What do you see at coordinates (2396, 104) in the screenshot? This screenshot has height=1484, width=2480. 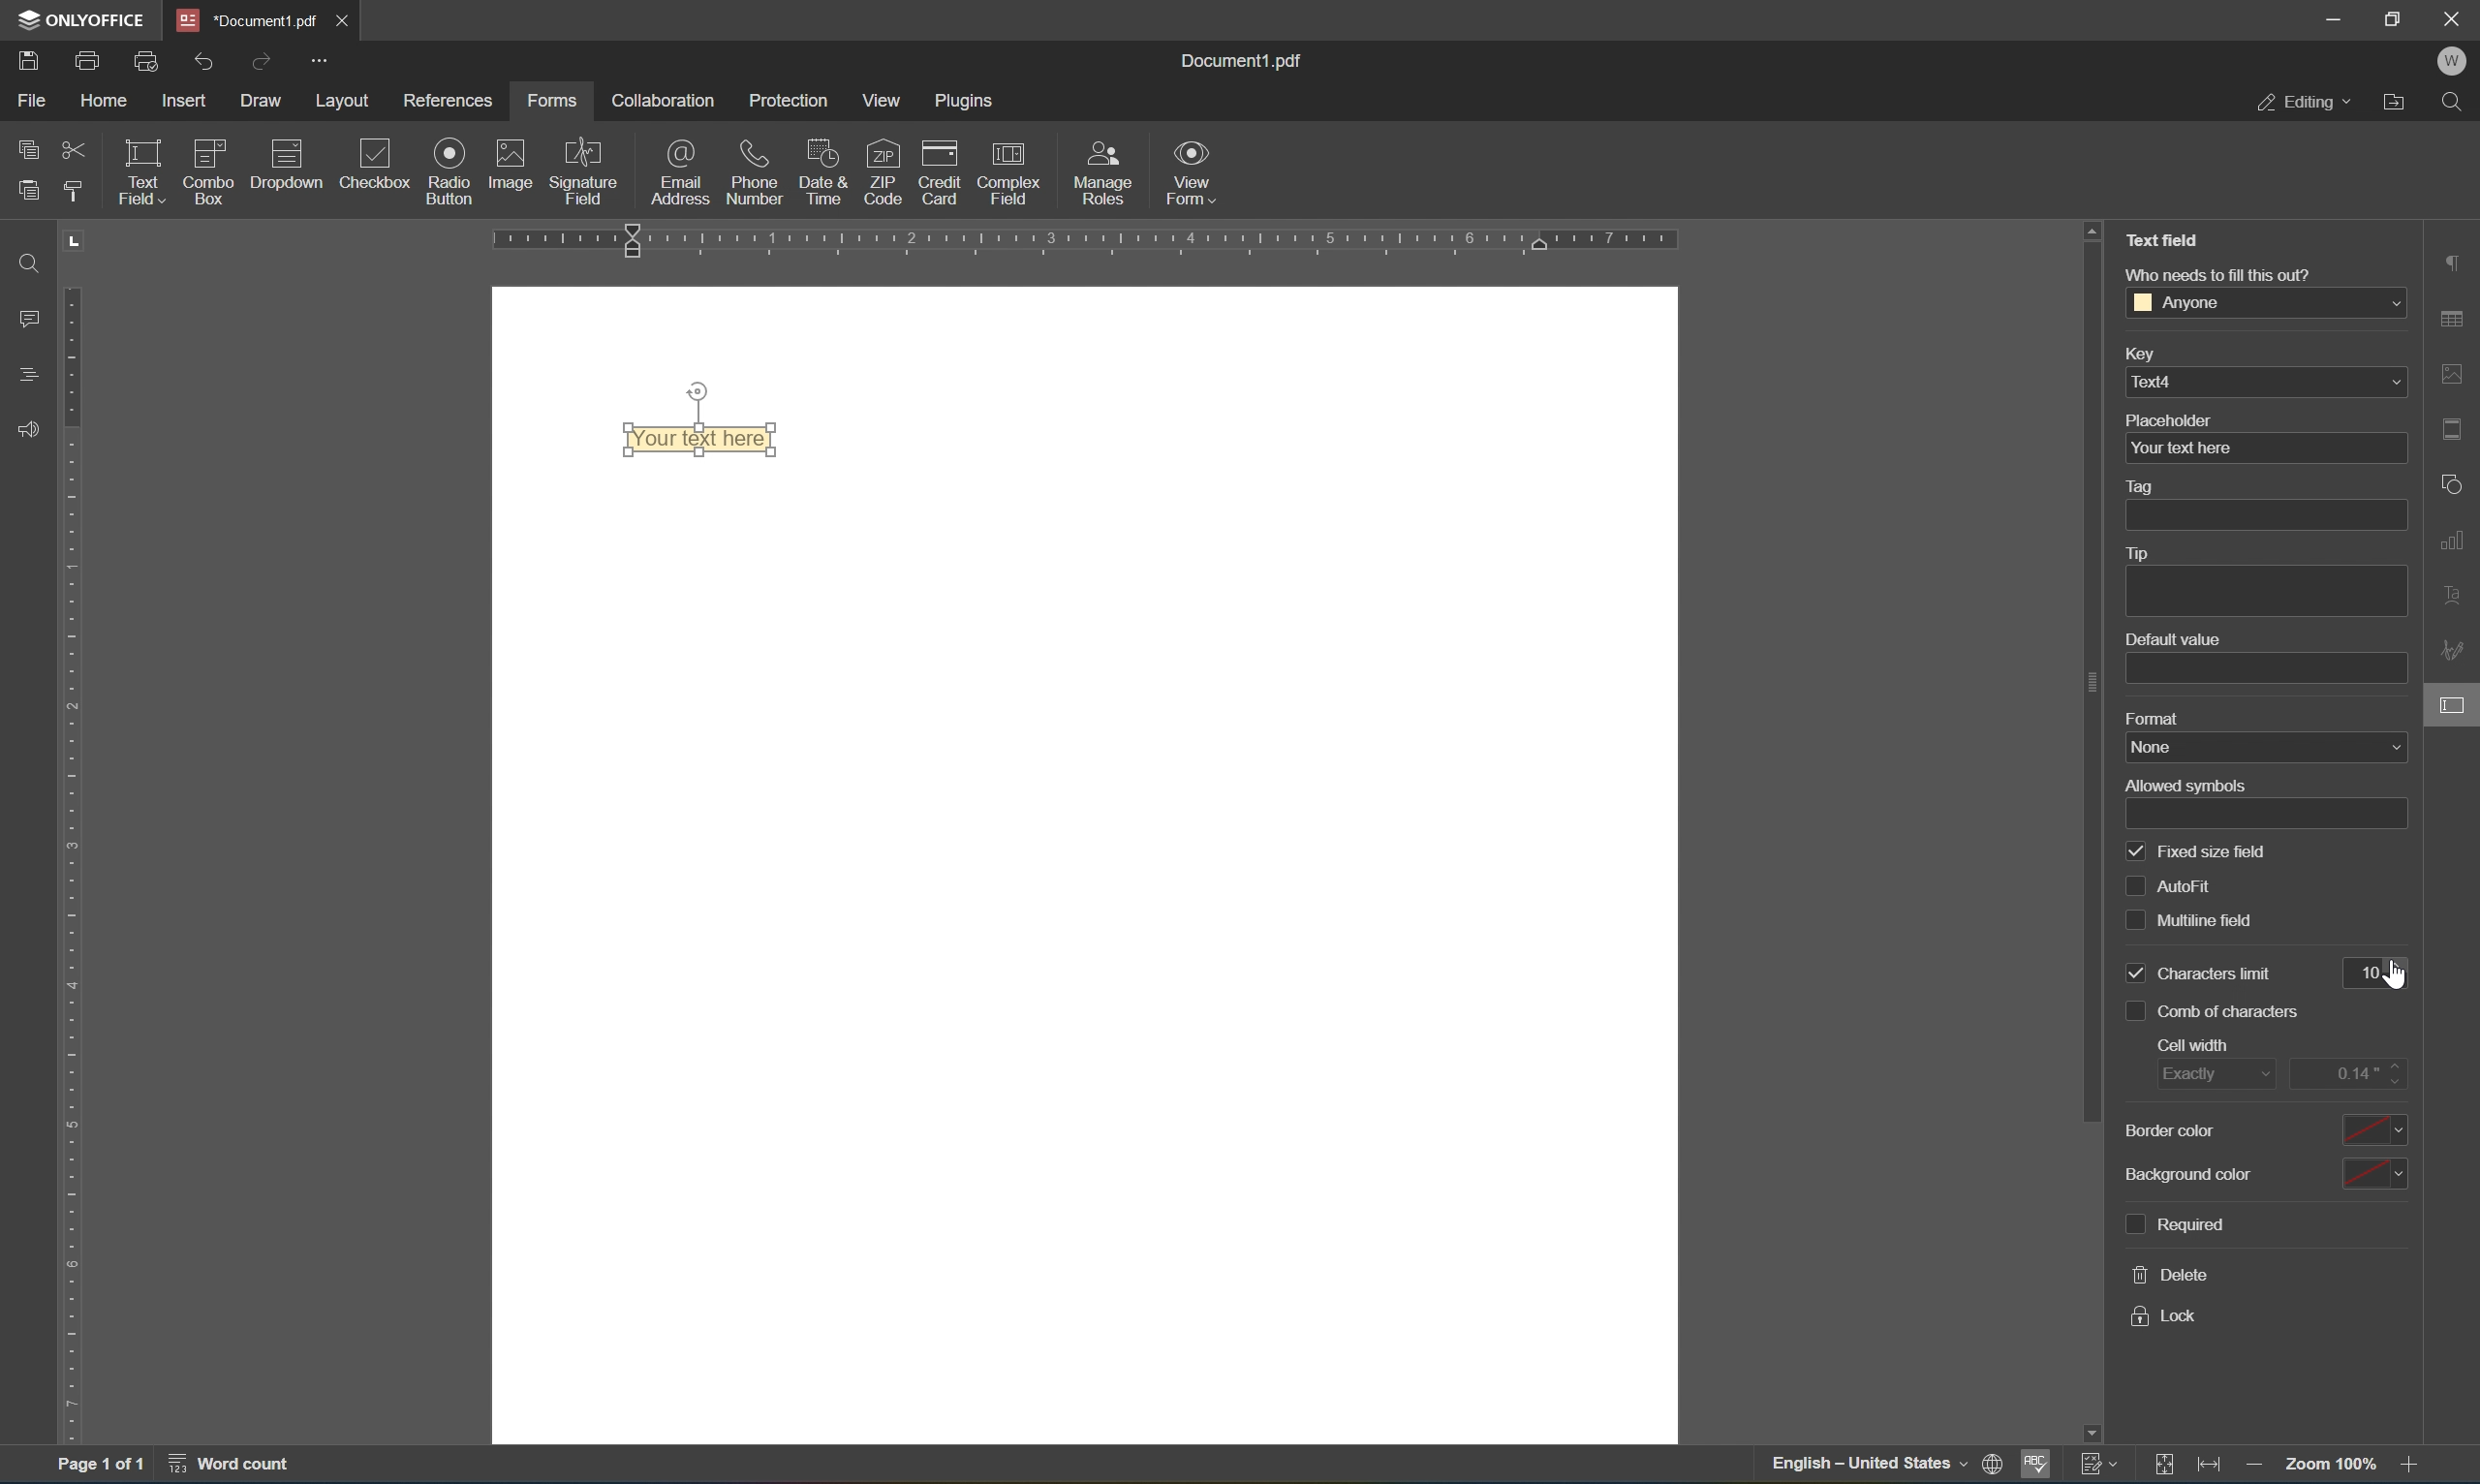 I see `open file location` at bounding box center [2396, 104].